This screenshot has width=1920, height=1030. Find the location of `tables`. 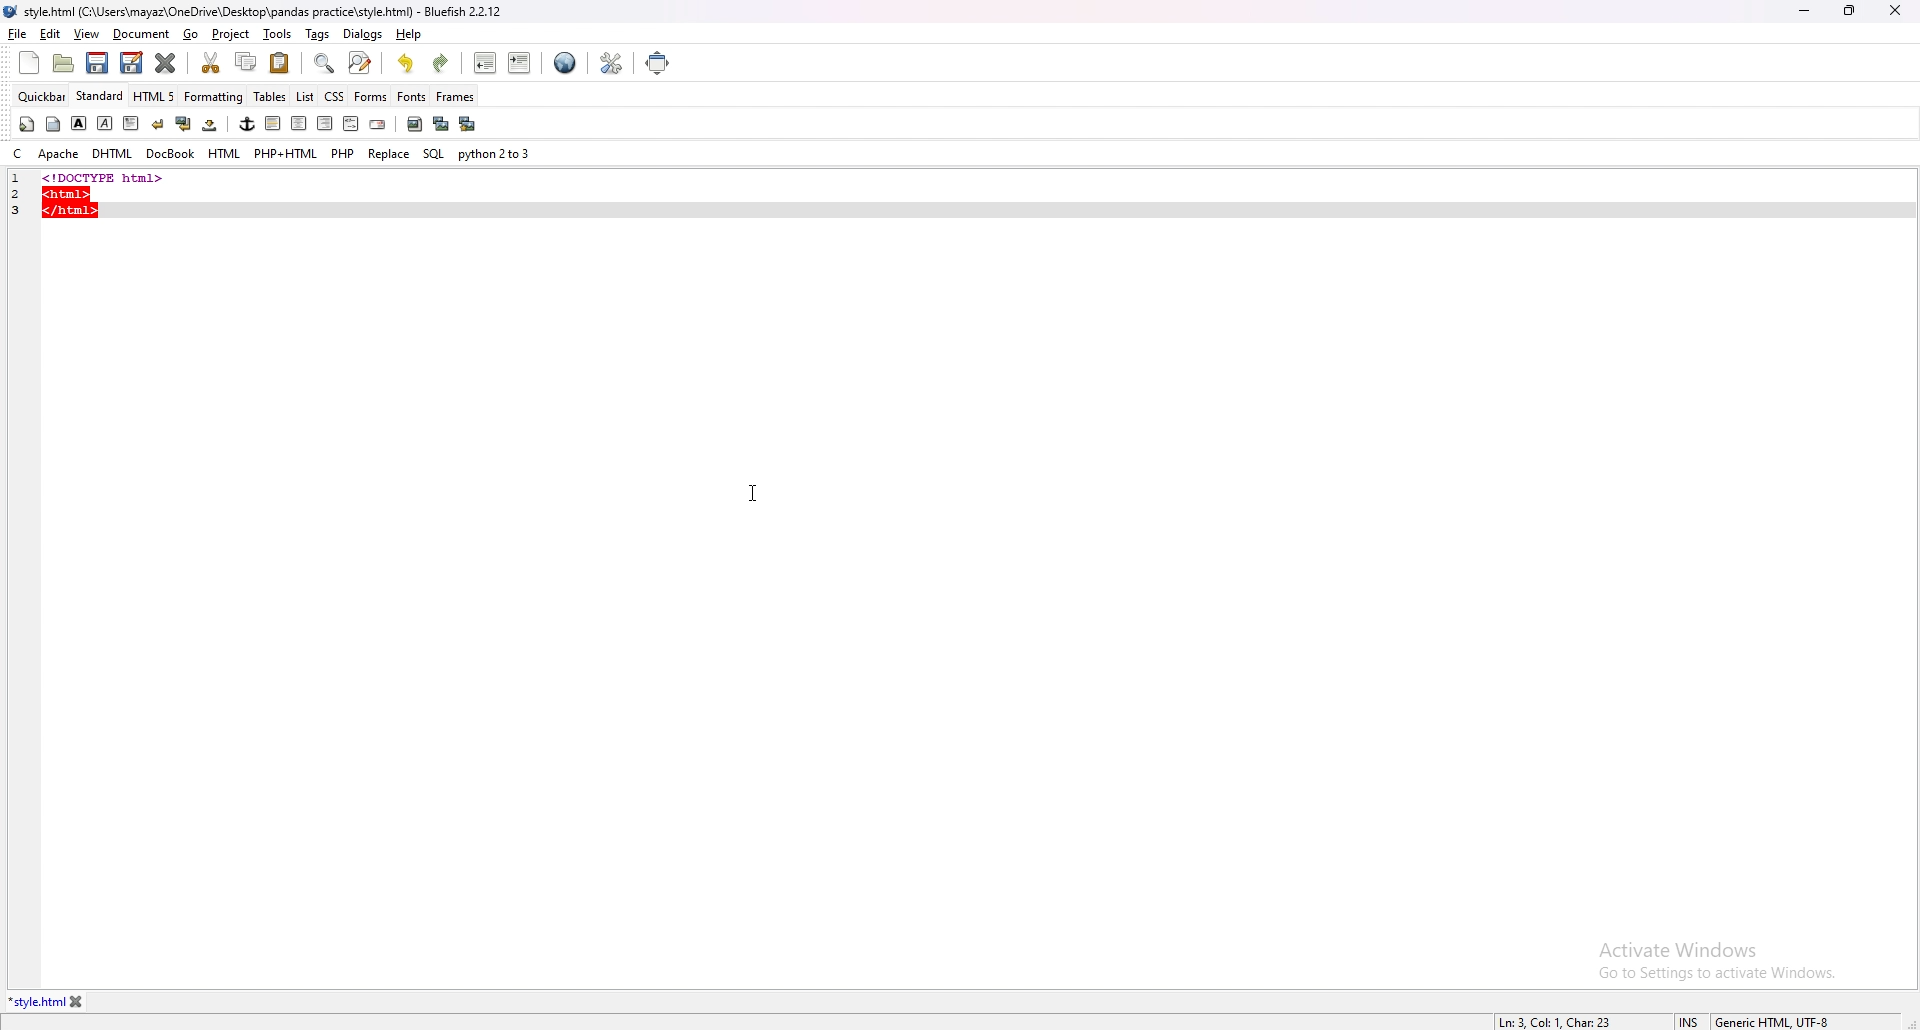

tables is located at coordinates (271, 97).